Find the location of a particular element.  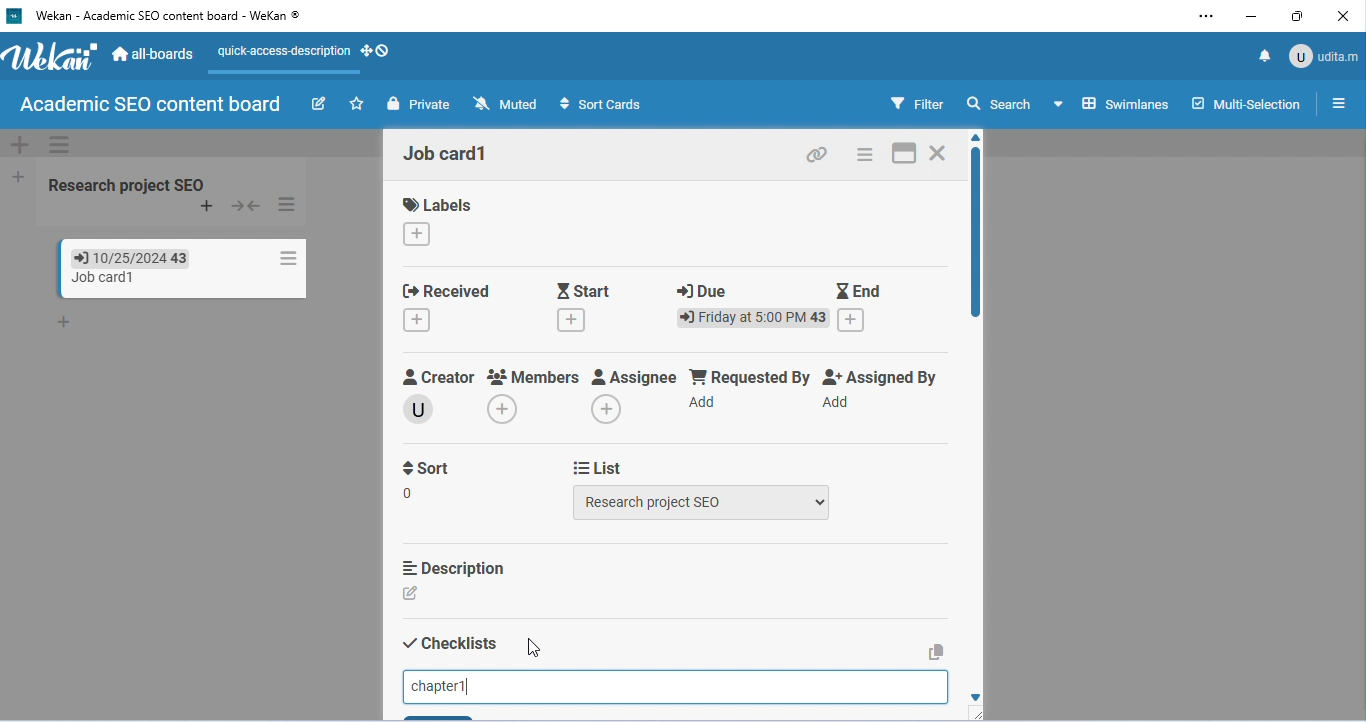

settings and more is located at coordinates (1205, 18).